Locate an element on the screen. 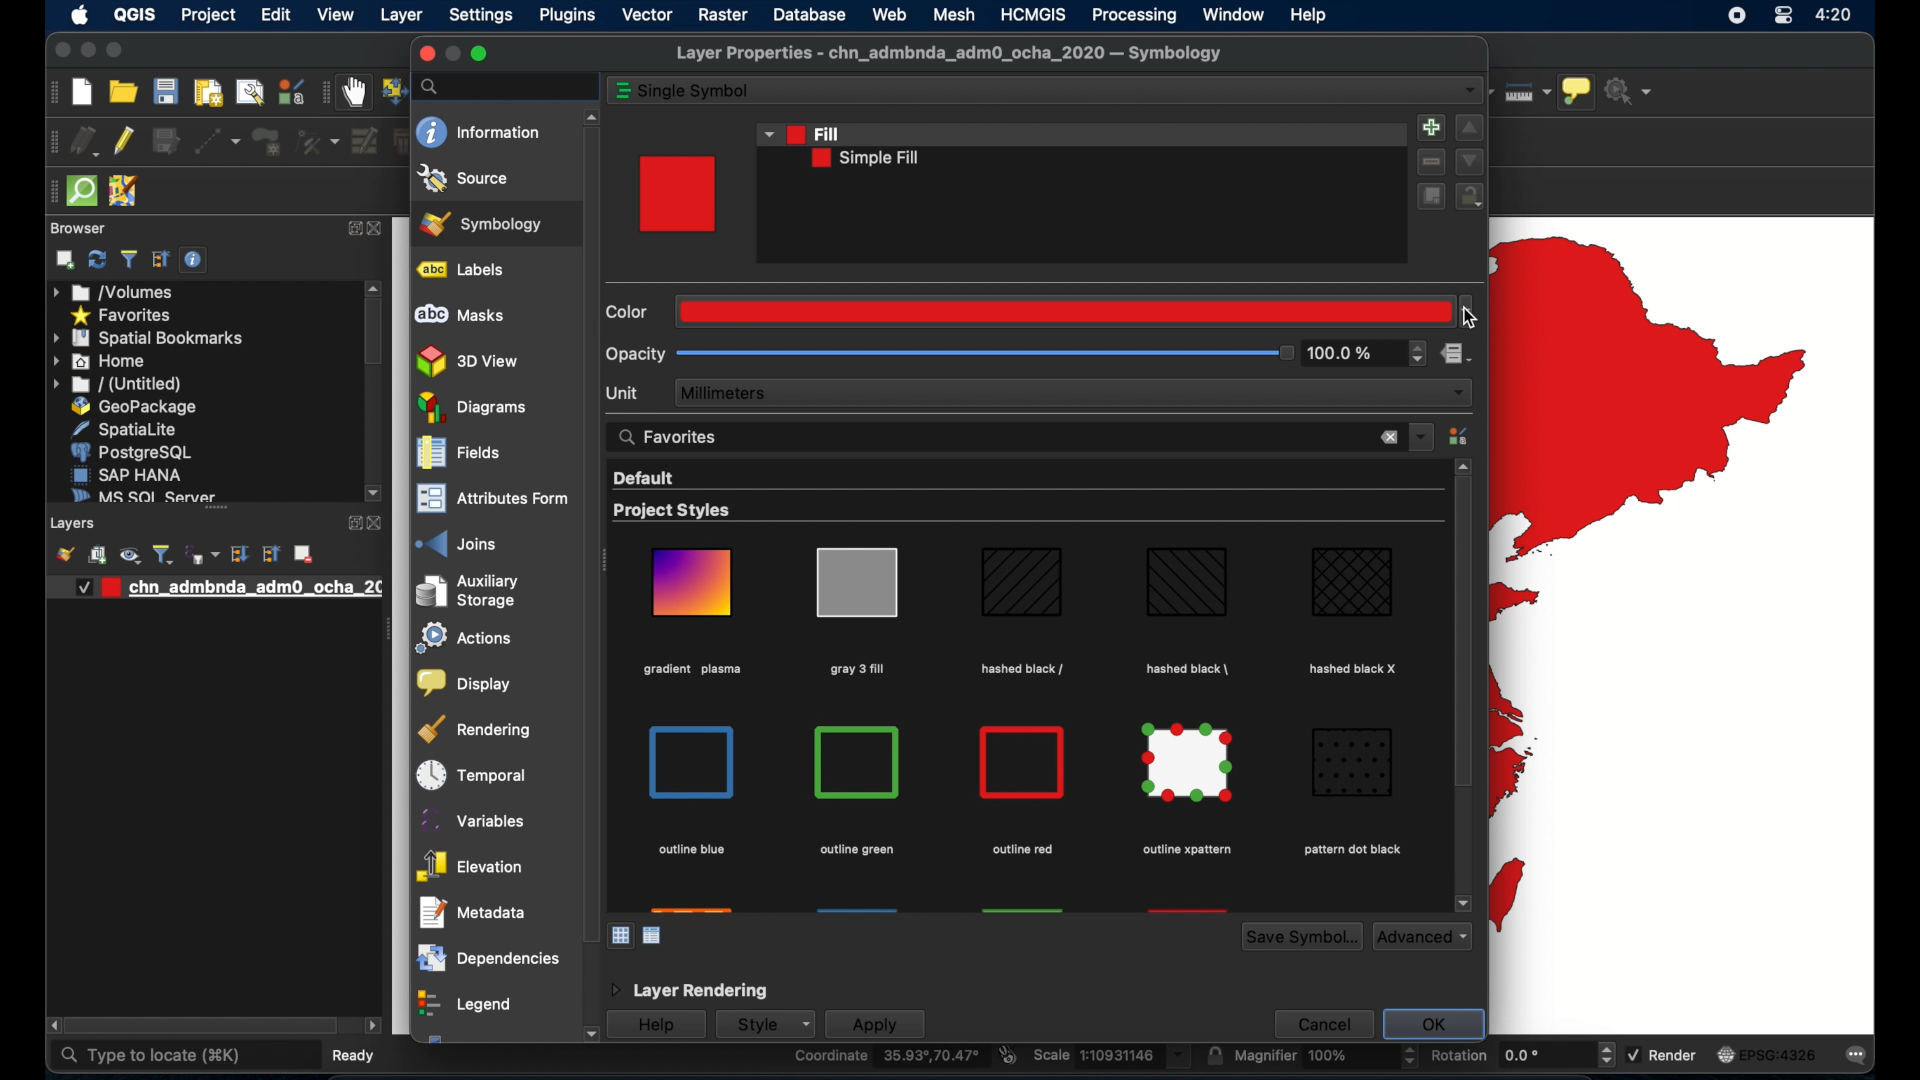  gray 3 fill is located at coordinates (855, 668).